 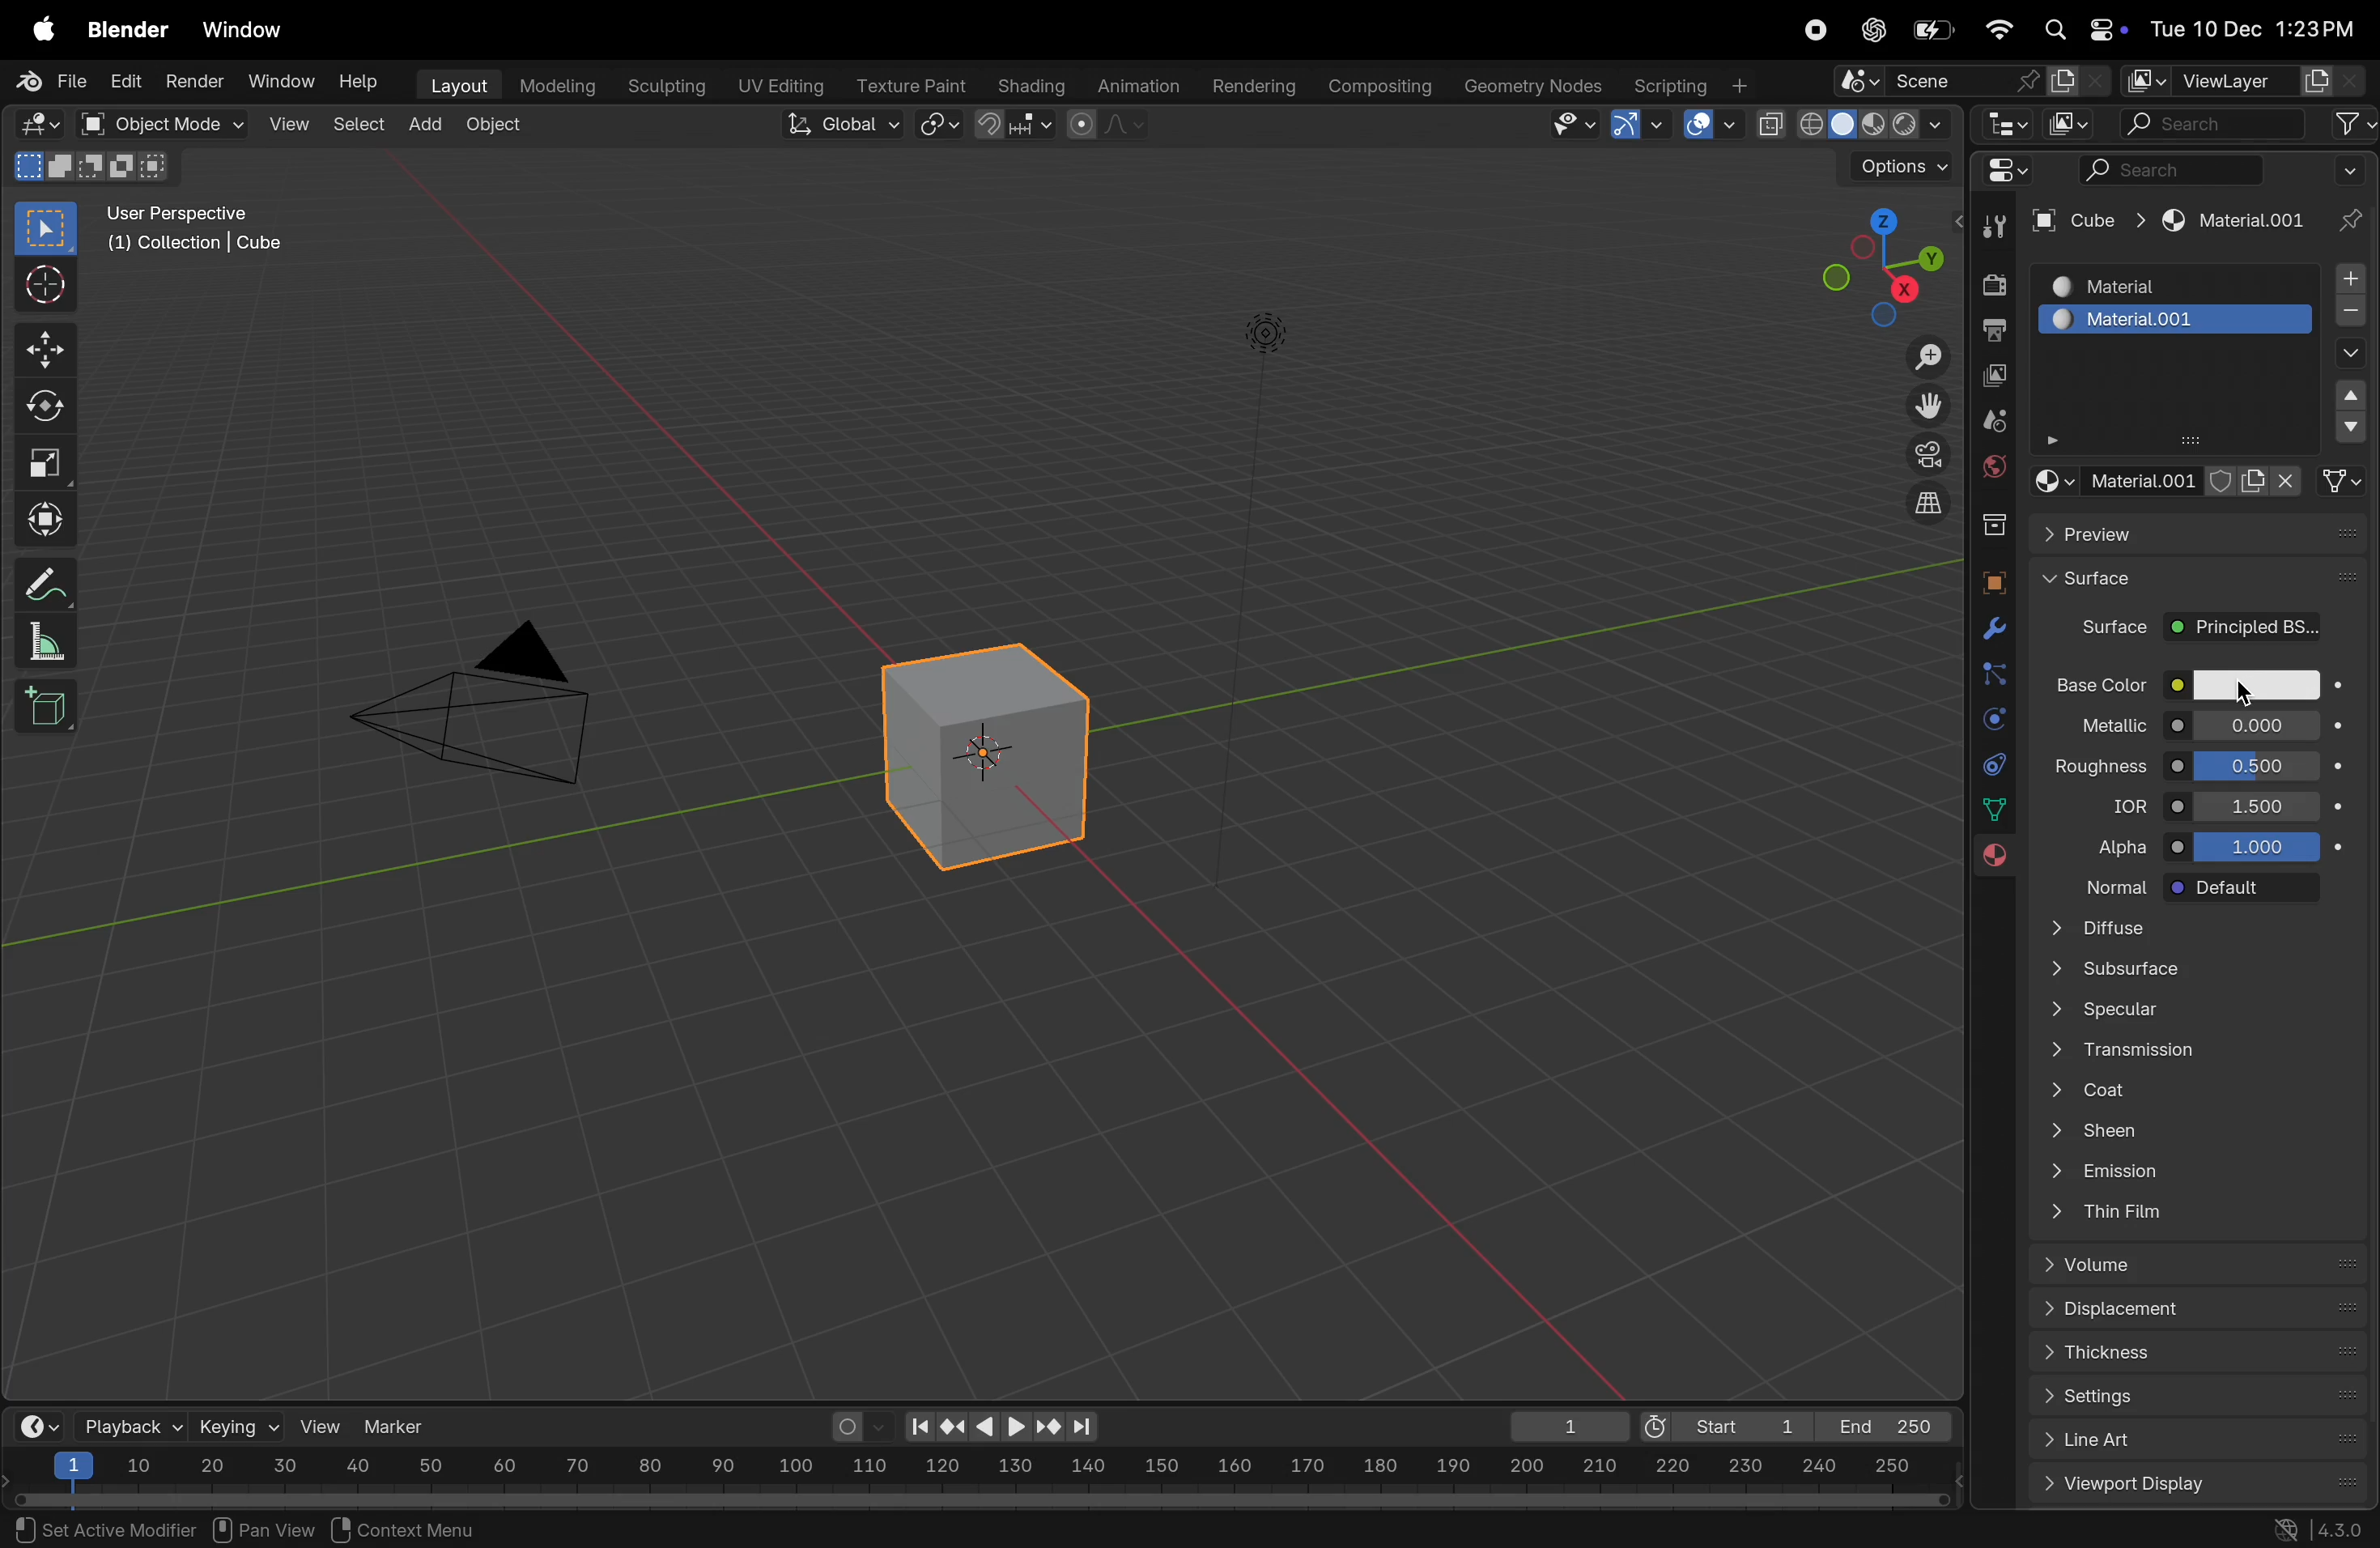 I want to click on view layer, so click(x=2227, y=76).